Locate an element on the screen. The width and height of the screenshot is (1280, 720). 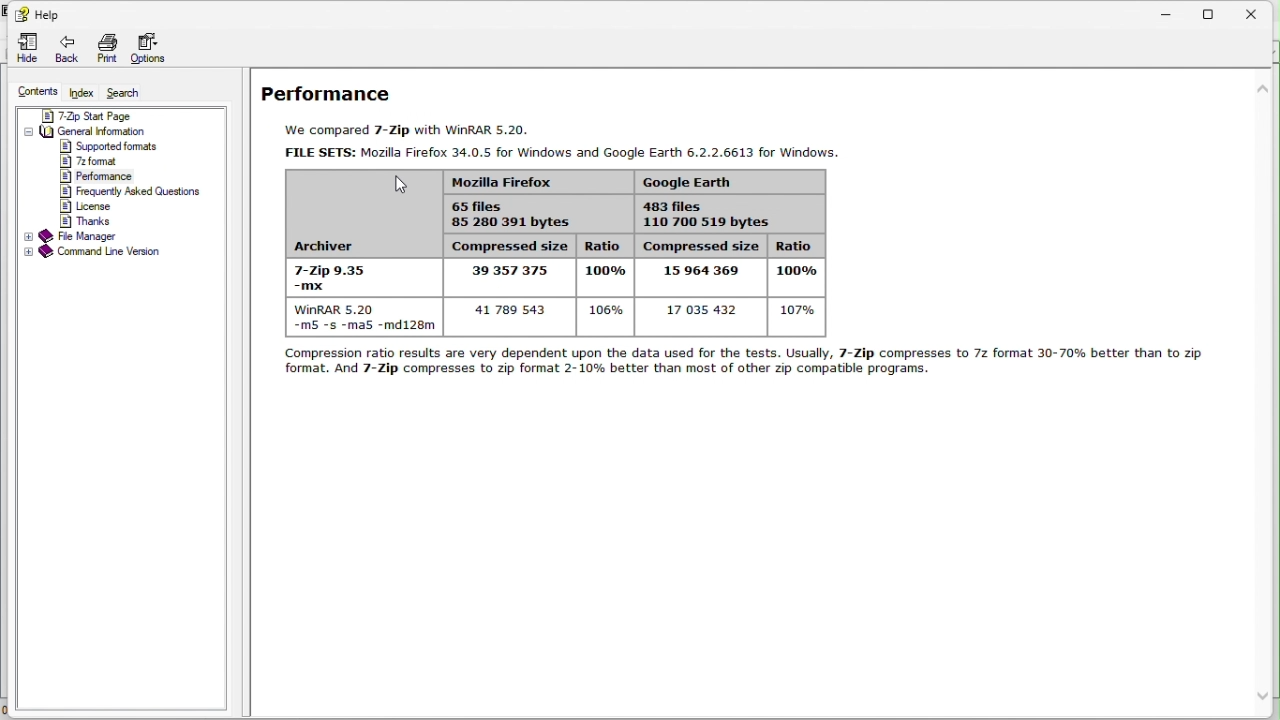
Content is located at coordinates (38, 89).